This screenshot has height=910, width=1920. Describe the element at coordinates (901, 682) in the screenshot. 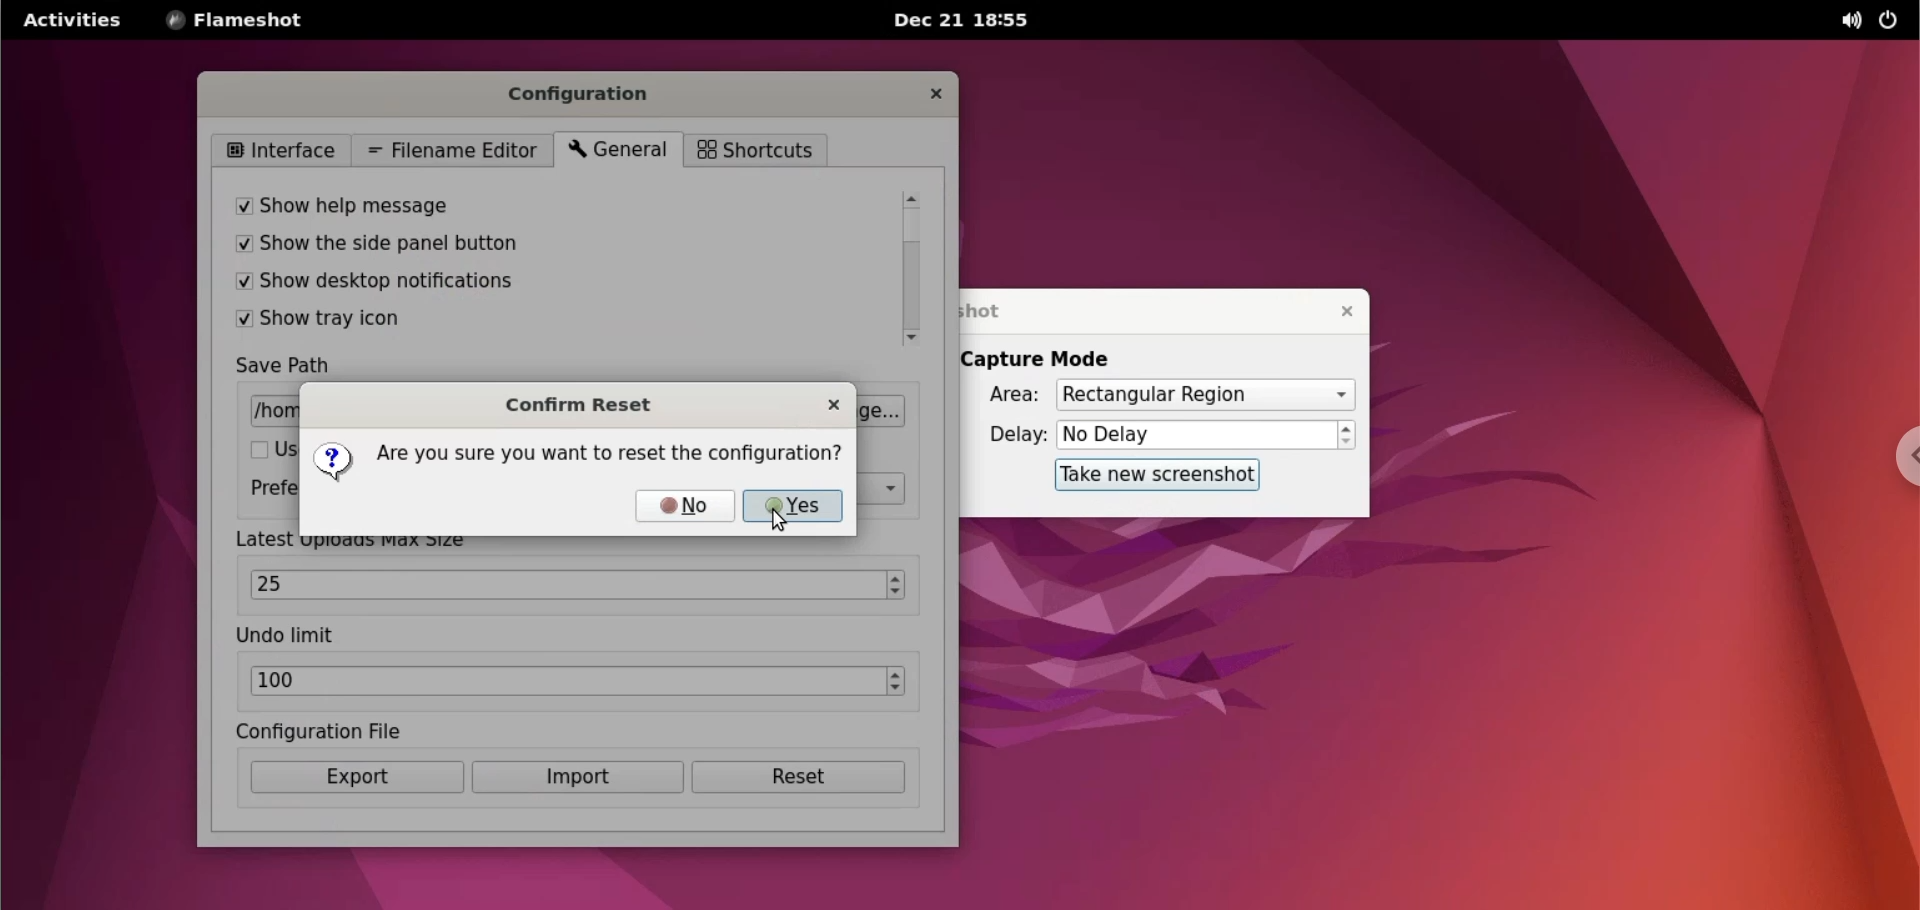

I see `increment or decrement undo limit` at that location.